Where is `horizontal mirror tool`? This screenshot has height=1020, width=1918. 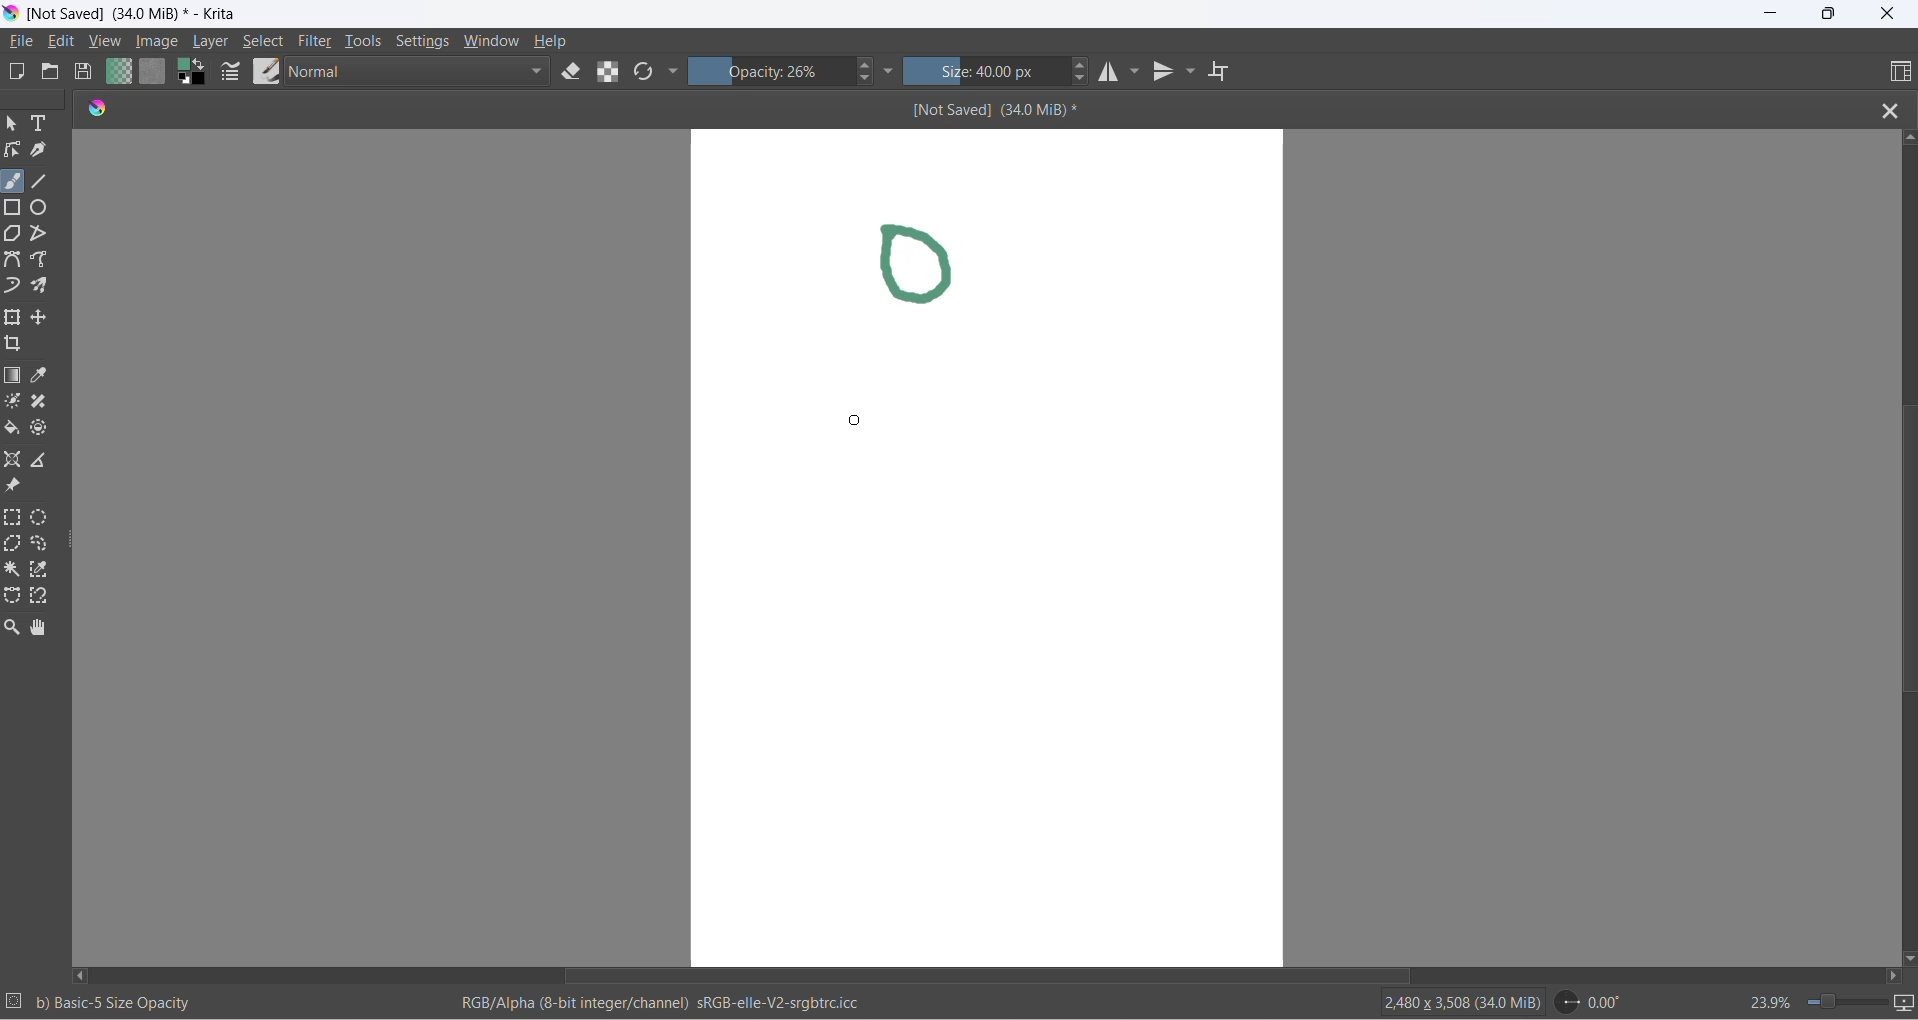
horizontal mirror tool is located at coordinates (1110, 72).